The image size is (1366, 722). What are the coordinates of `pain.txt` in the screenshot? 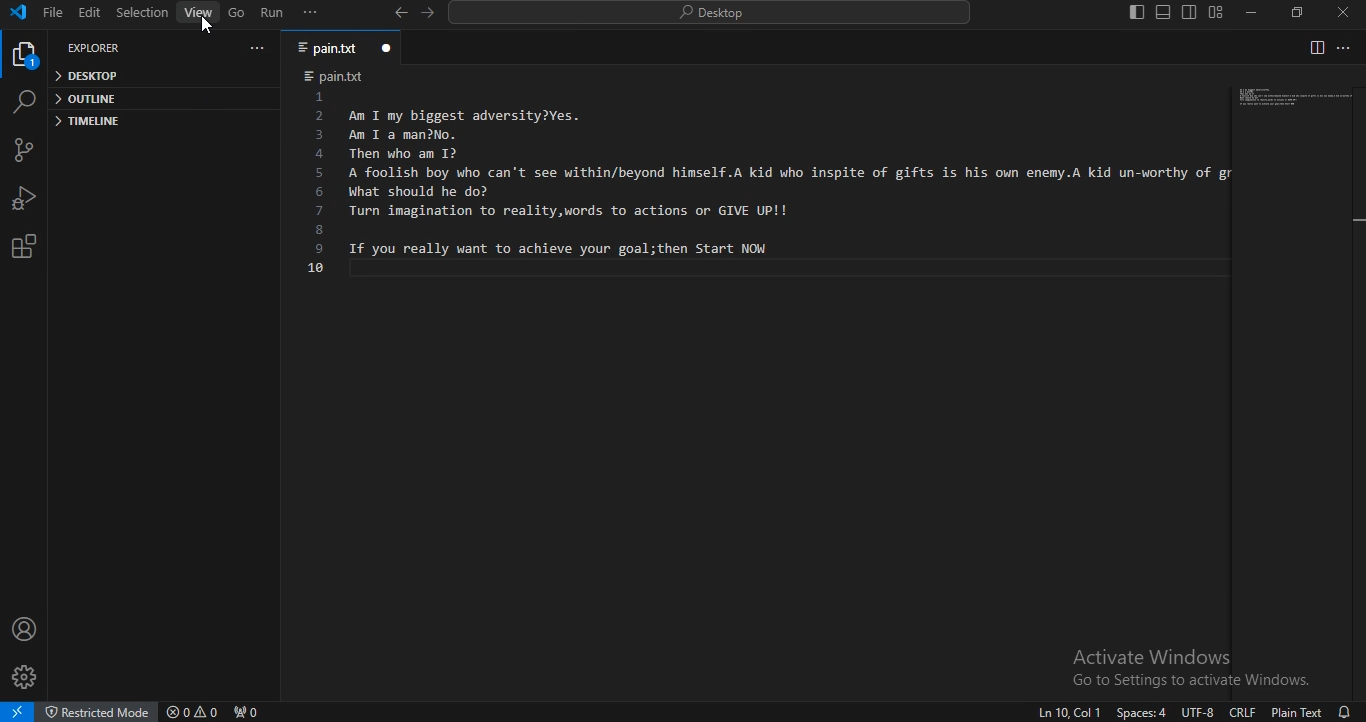 It's located at (340, 77).